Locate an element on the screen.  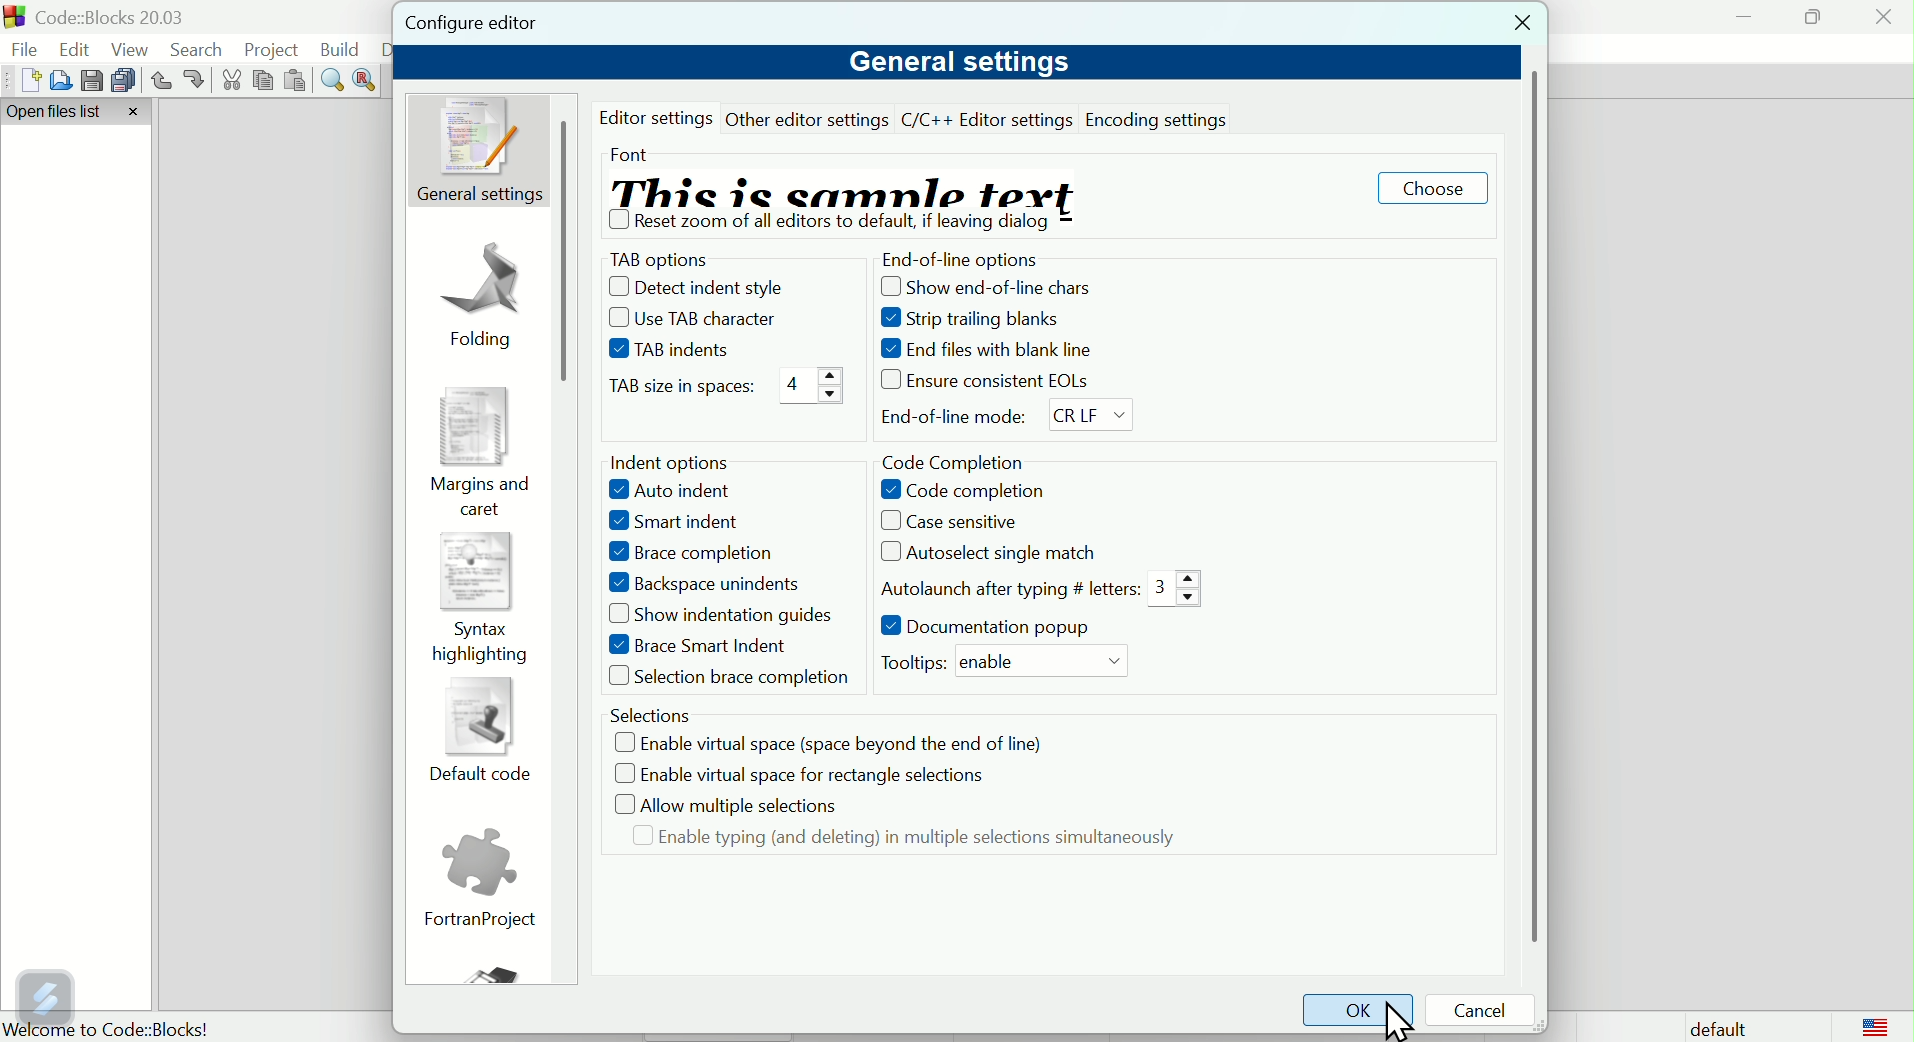
Case sensitive is located at coordinates (957, 520).